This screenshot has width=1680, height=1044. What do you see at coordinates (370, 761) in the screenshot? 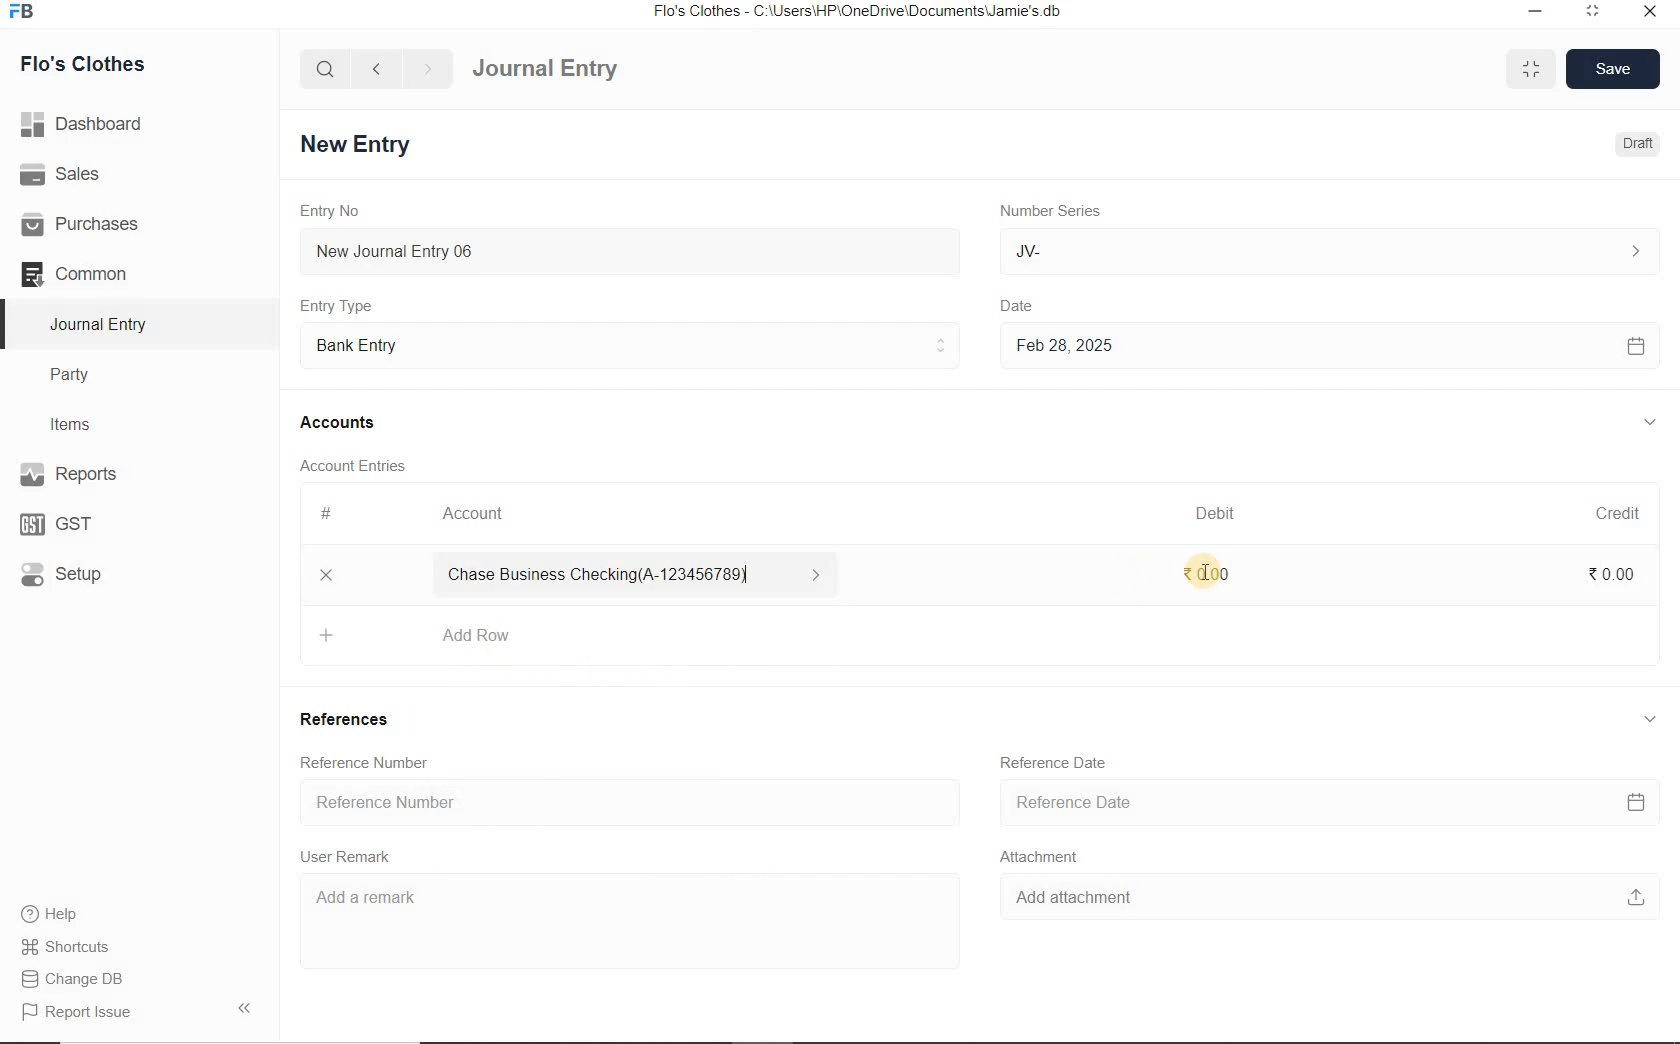
I see `Reference Number` at bounding box center [370, 761].